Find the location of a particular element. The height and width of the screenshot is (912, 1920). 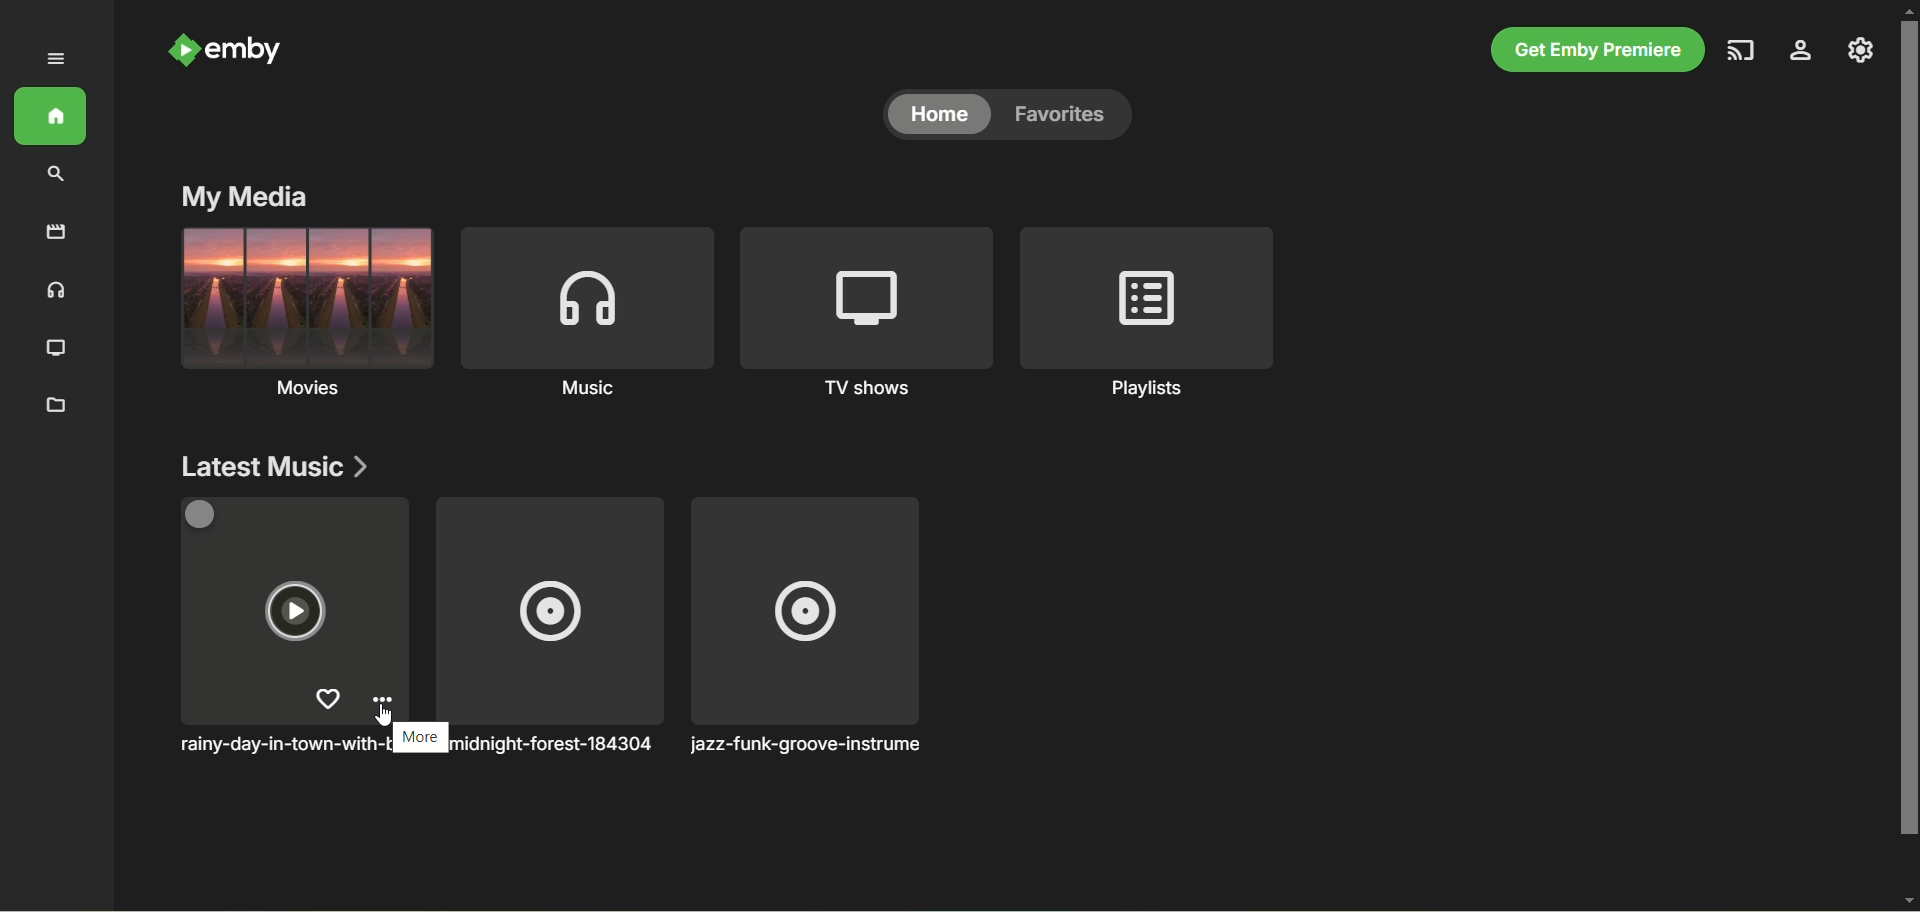

Music is located at coordinates (586, 315).